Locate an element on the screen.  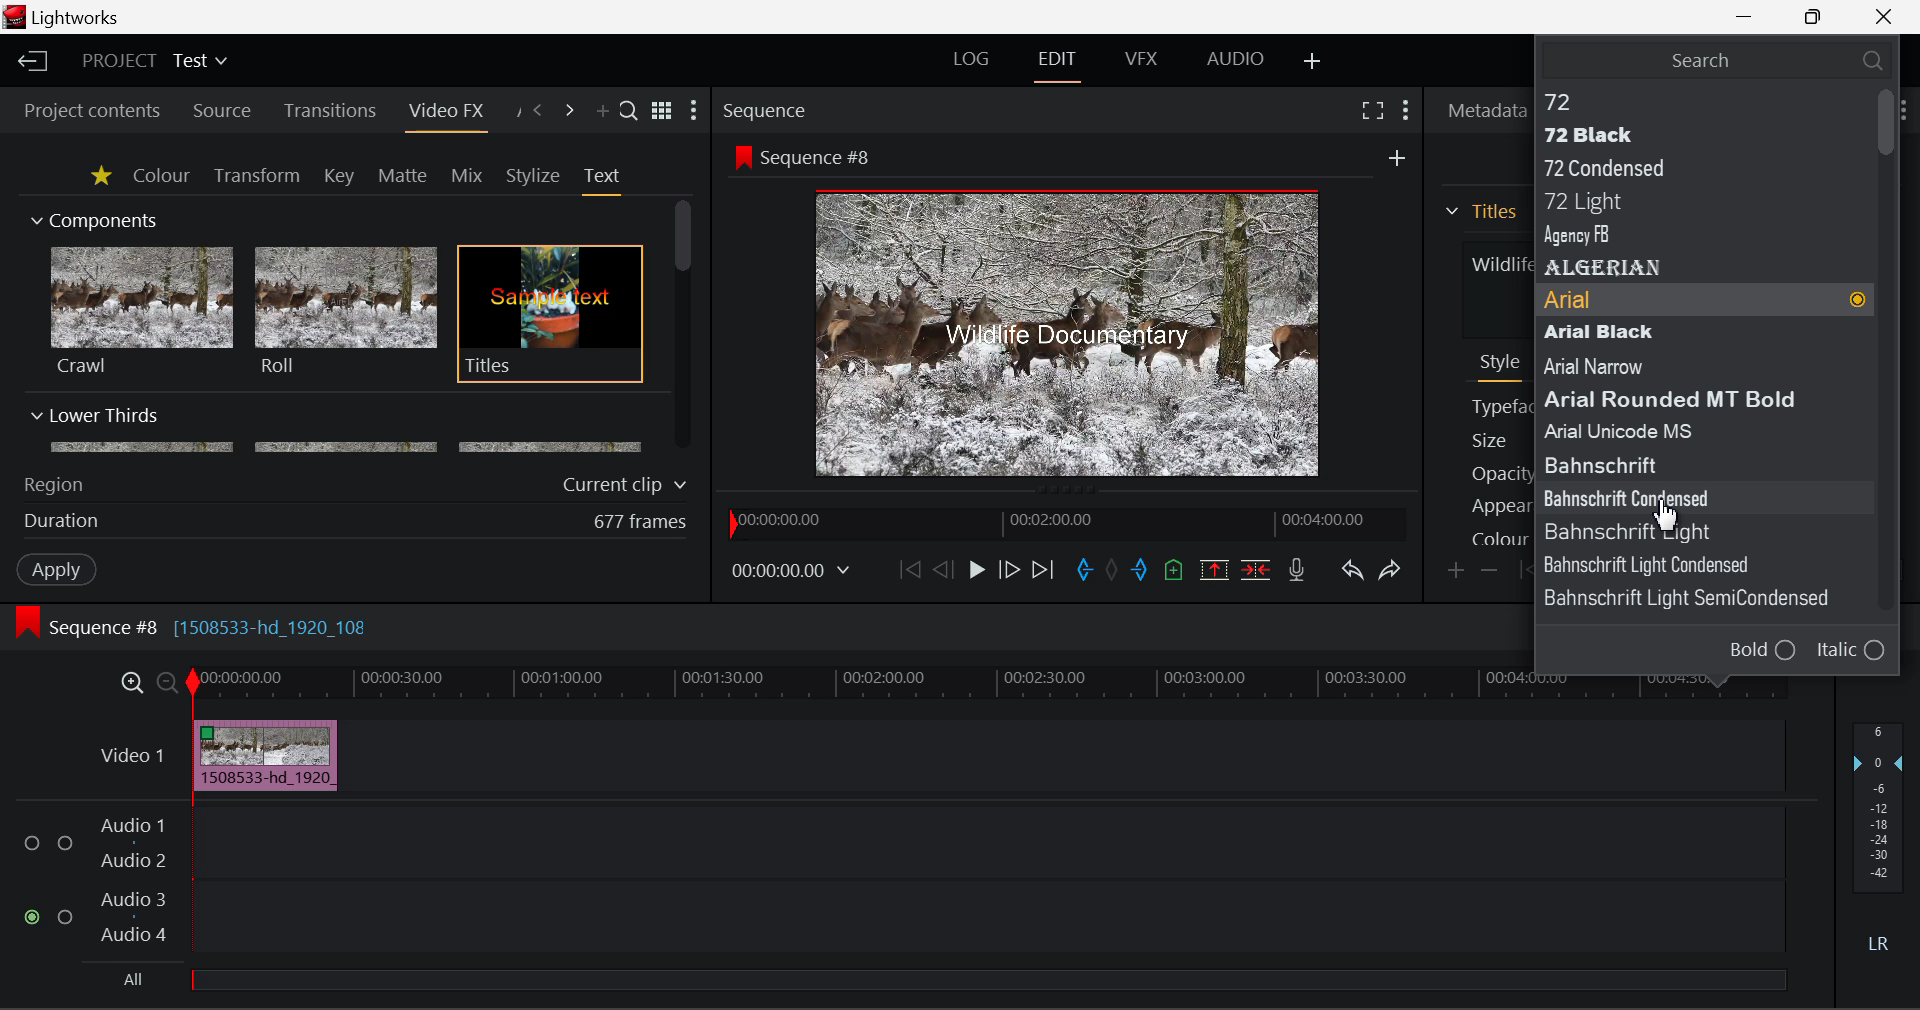
Audio 3 is located at coordinates (132, 898).